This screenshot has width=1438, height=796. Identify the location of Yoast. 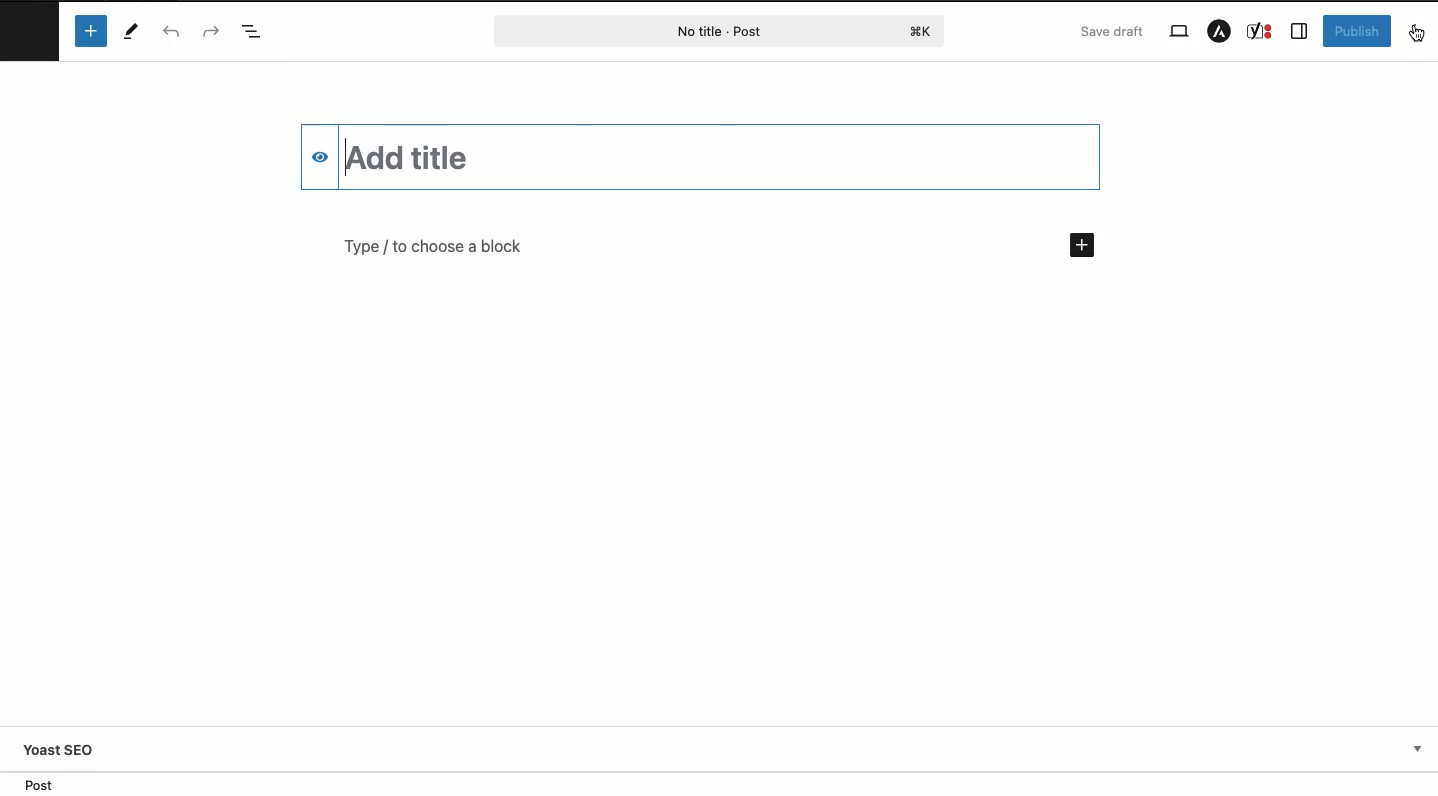
(1261, 31).